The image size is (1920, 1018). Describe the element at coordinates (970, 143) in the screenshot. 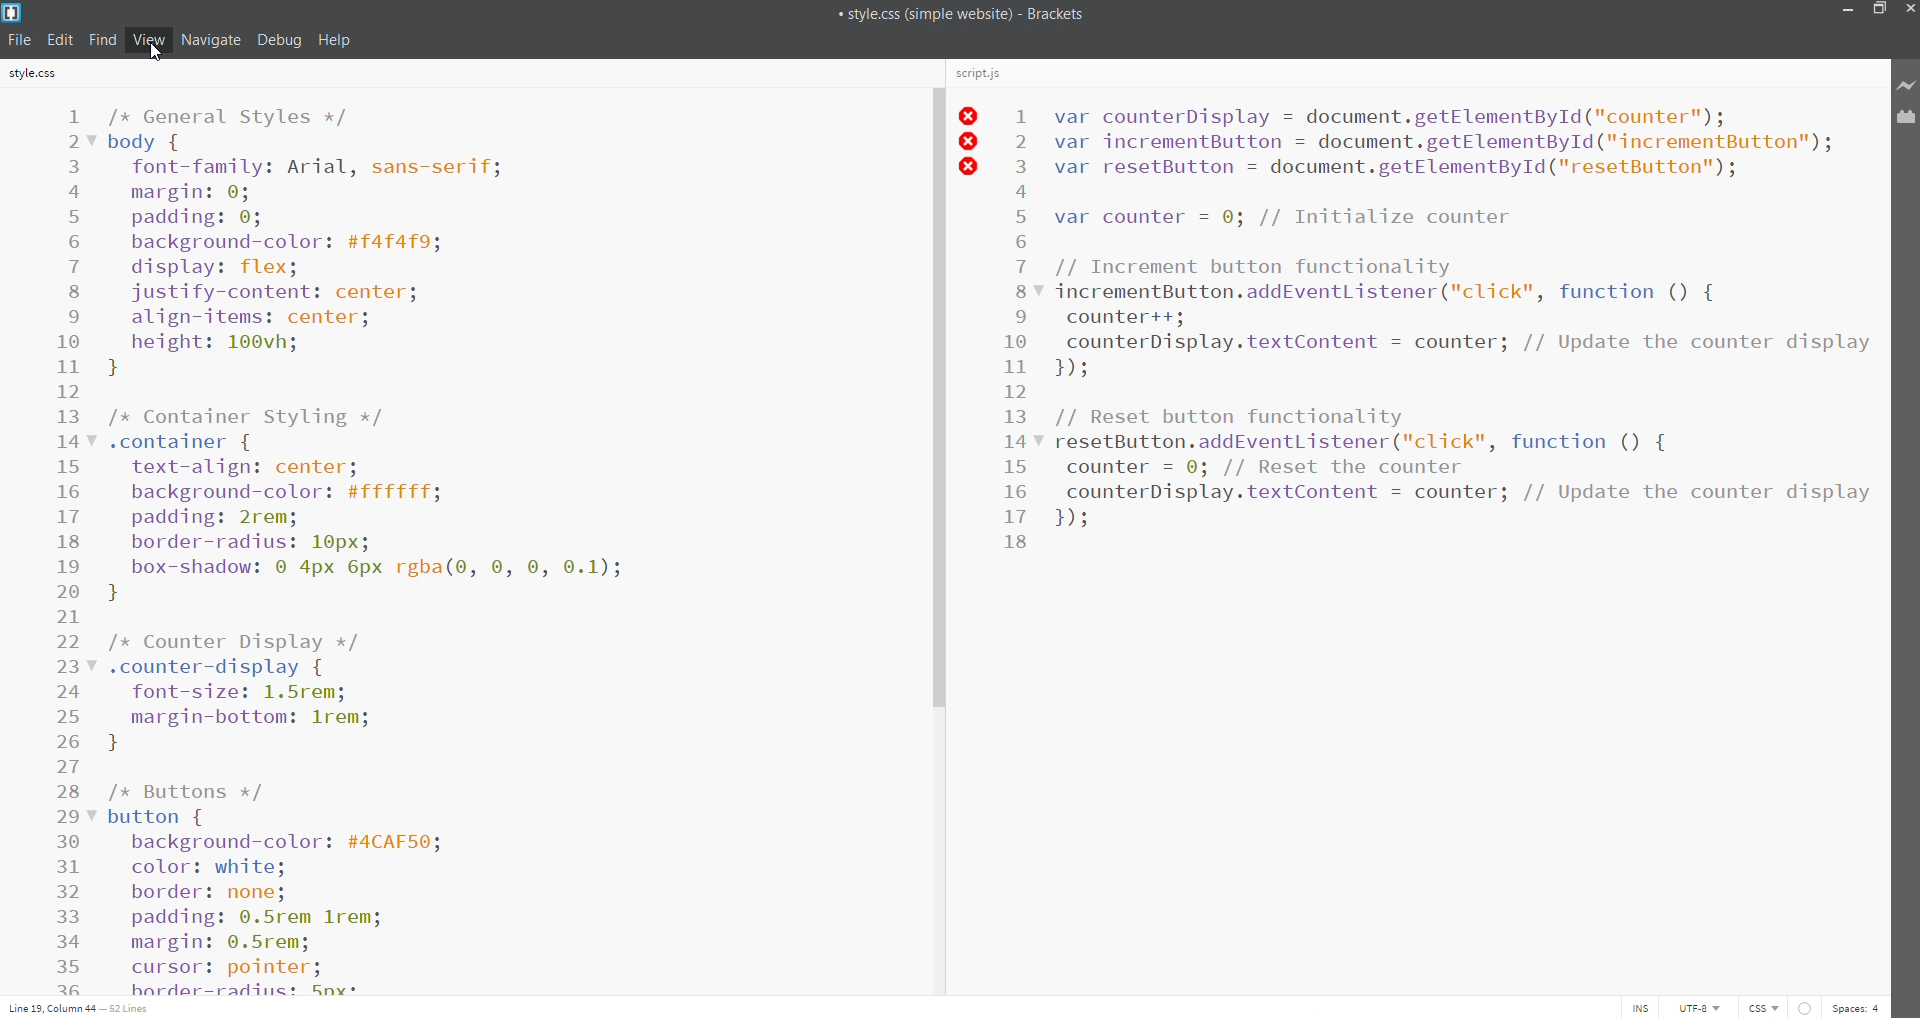

I see `line error status` at that location.